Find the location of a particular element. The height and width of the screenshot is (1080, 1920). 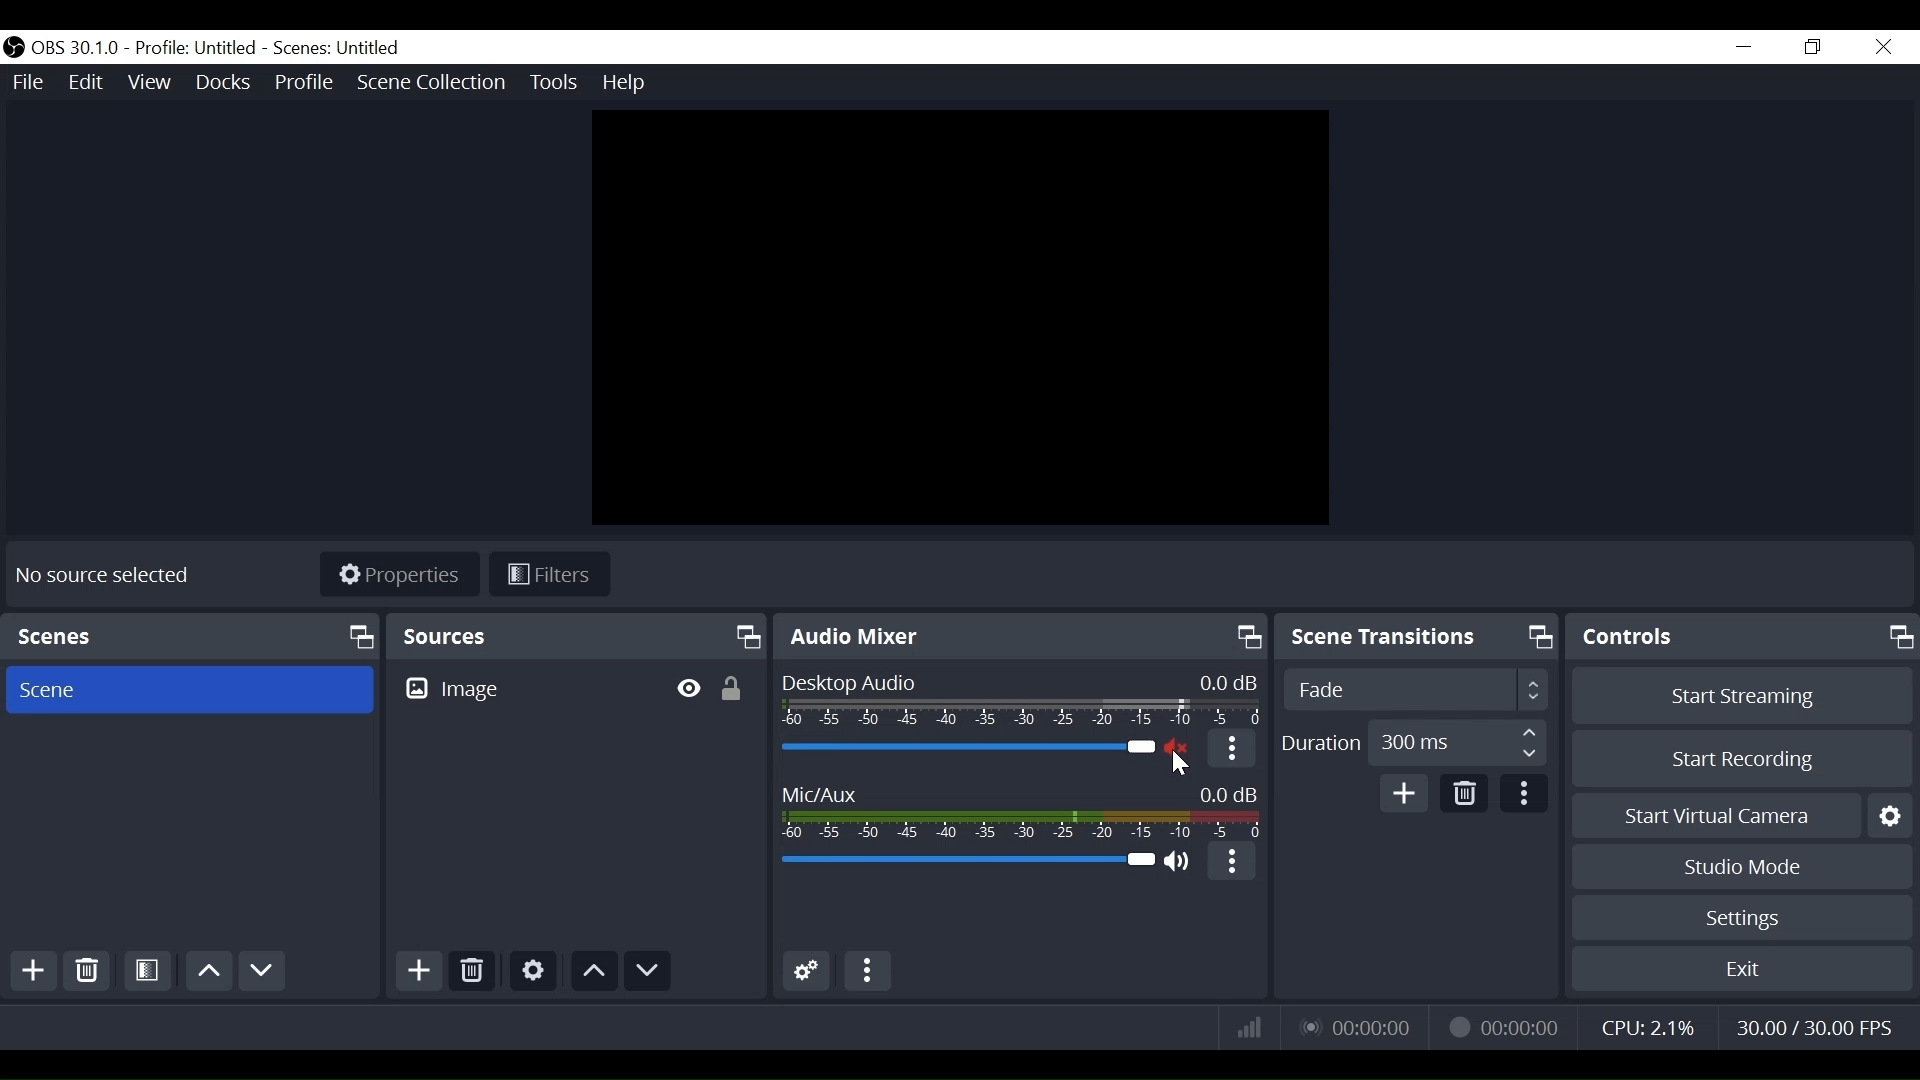

Image Source is located at coordinates (527, 688).